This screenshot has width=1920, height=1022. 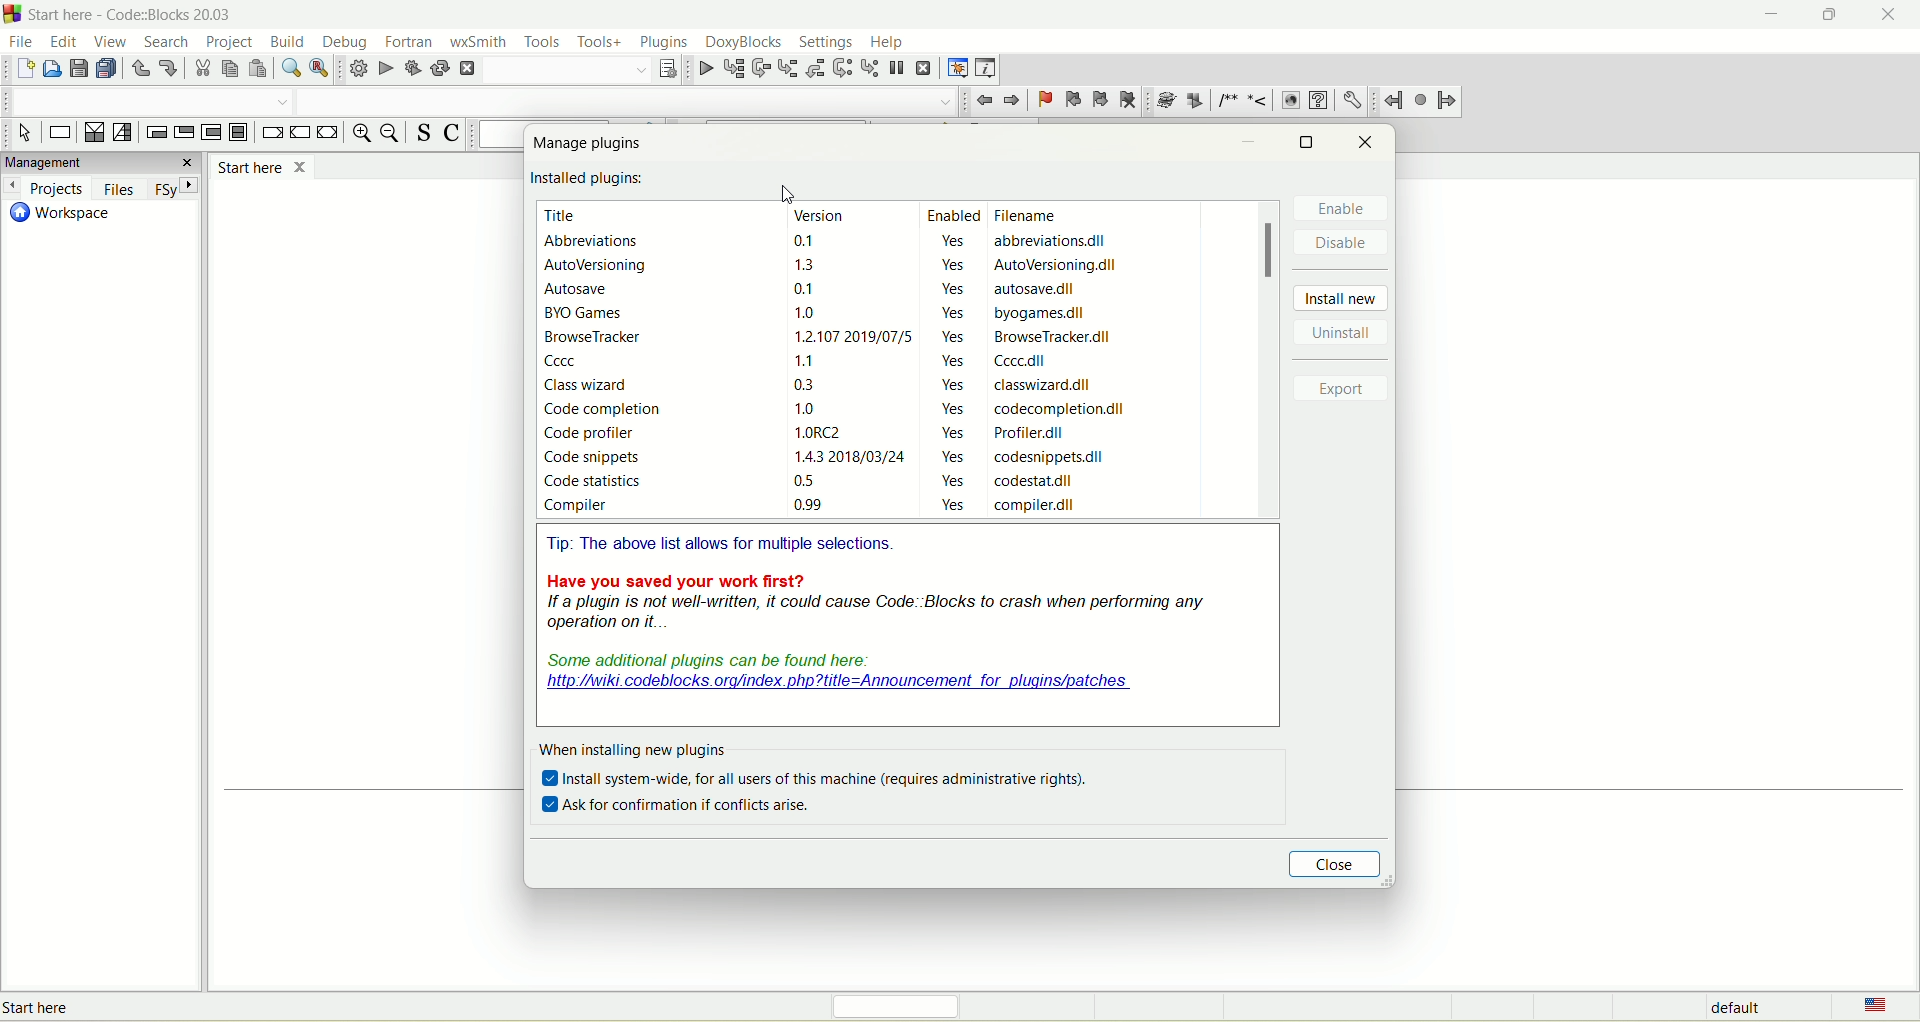 I want to click on install new, so click(x=1343, y=299).